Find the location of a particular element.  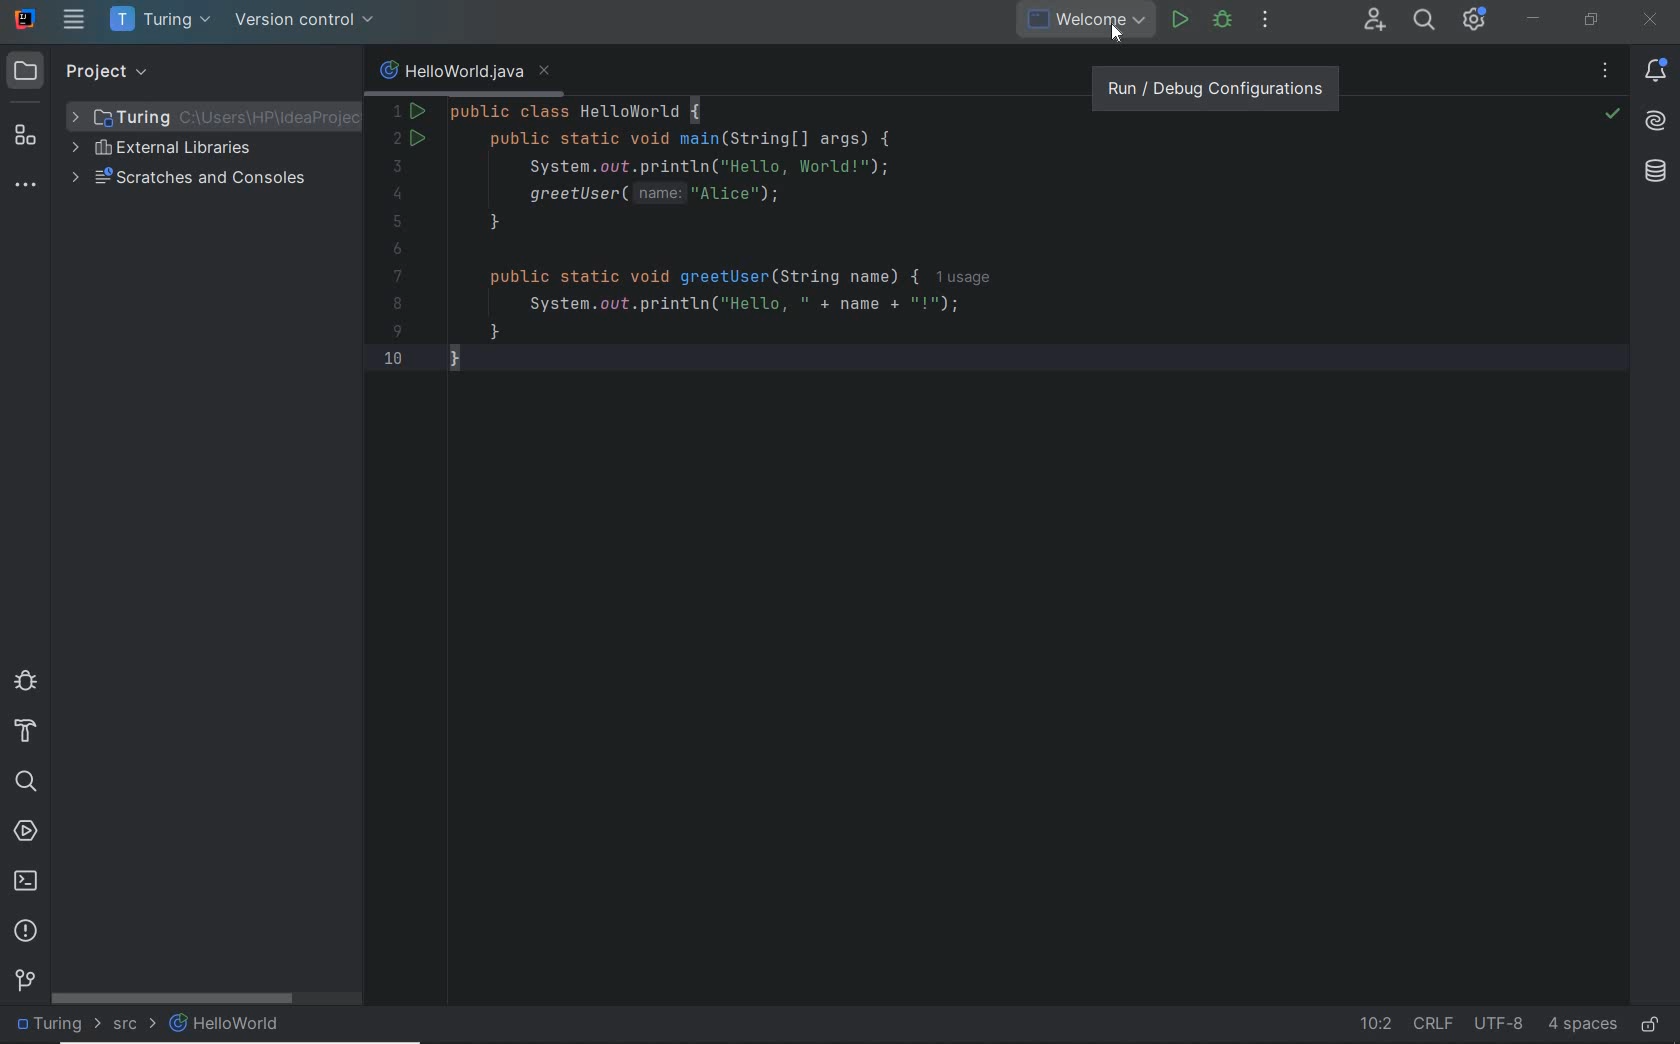

problems is located at coordinates (26, 932).